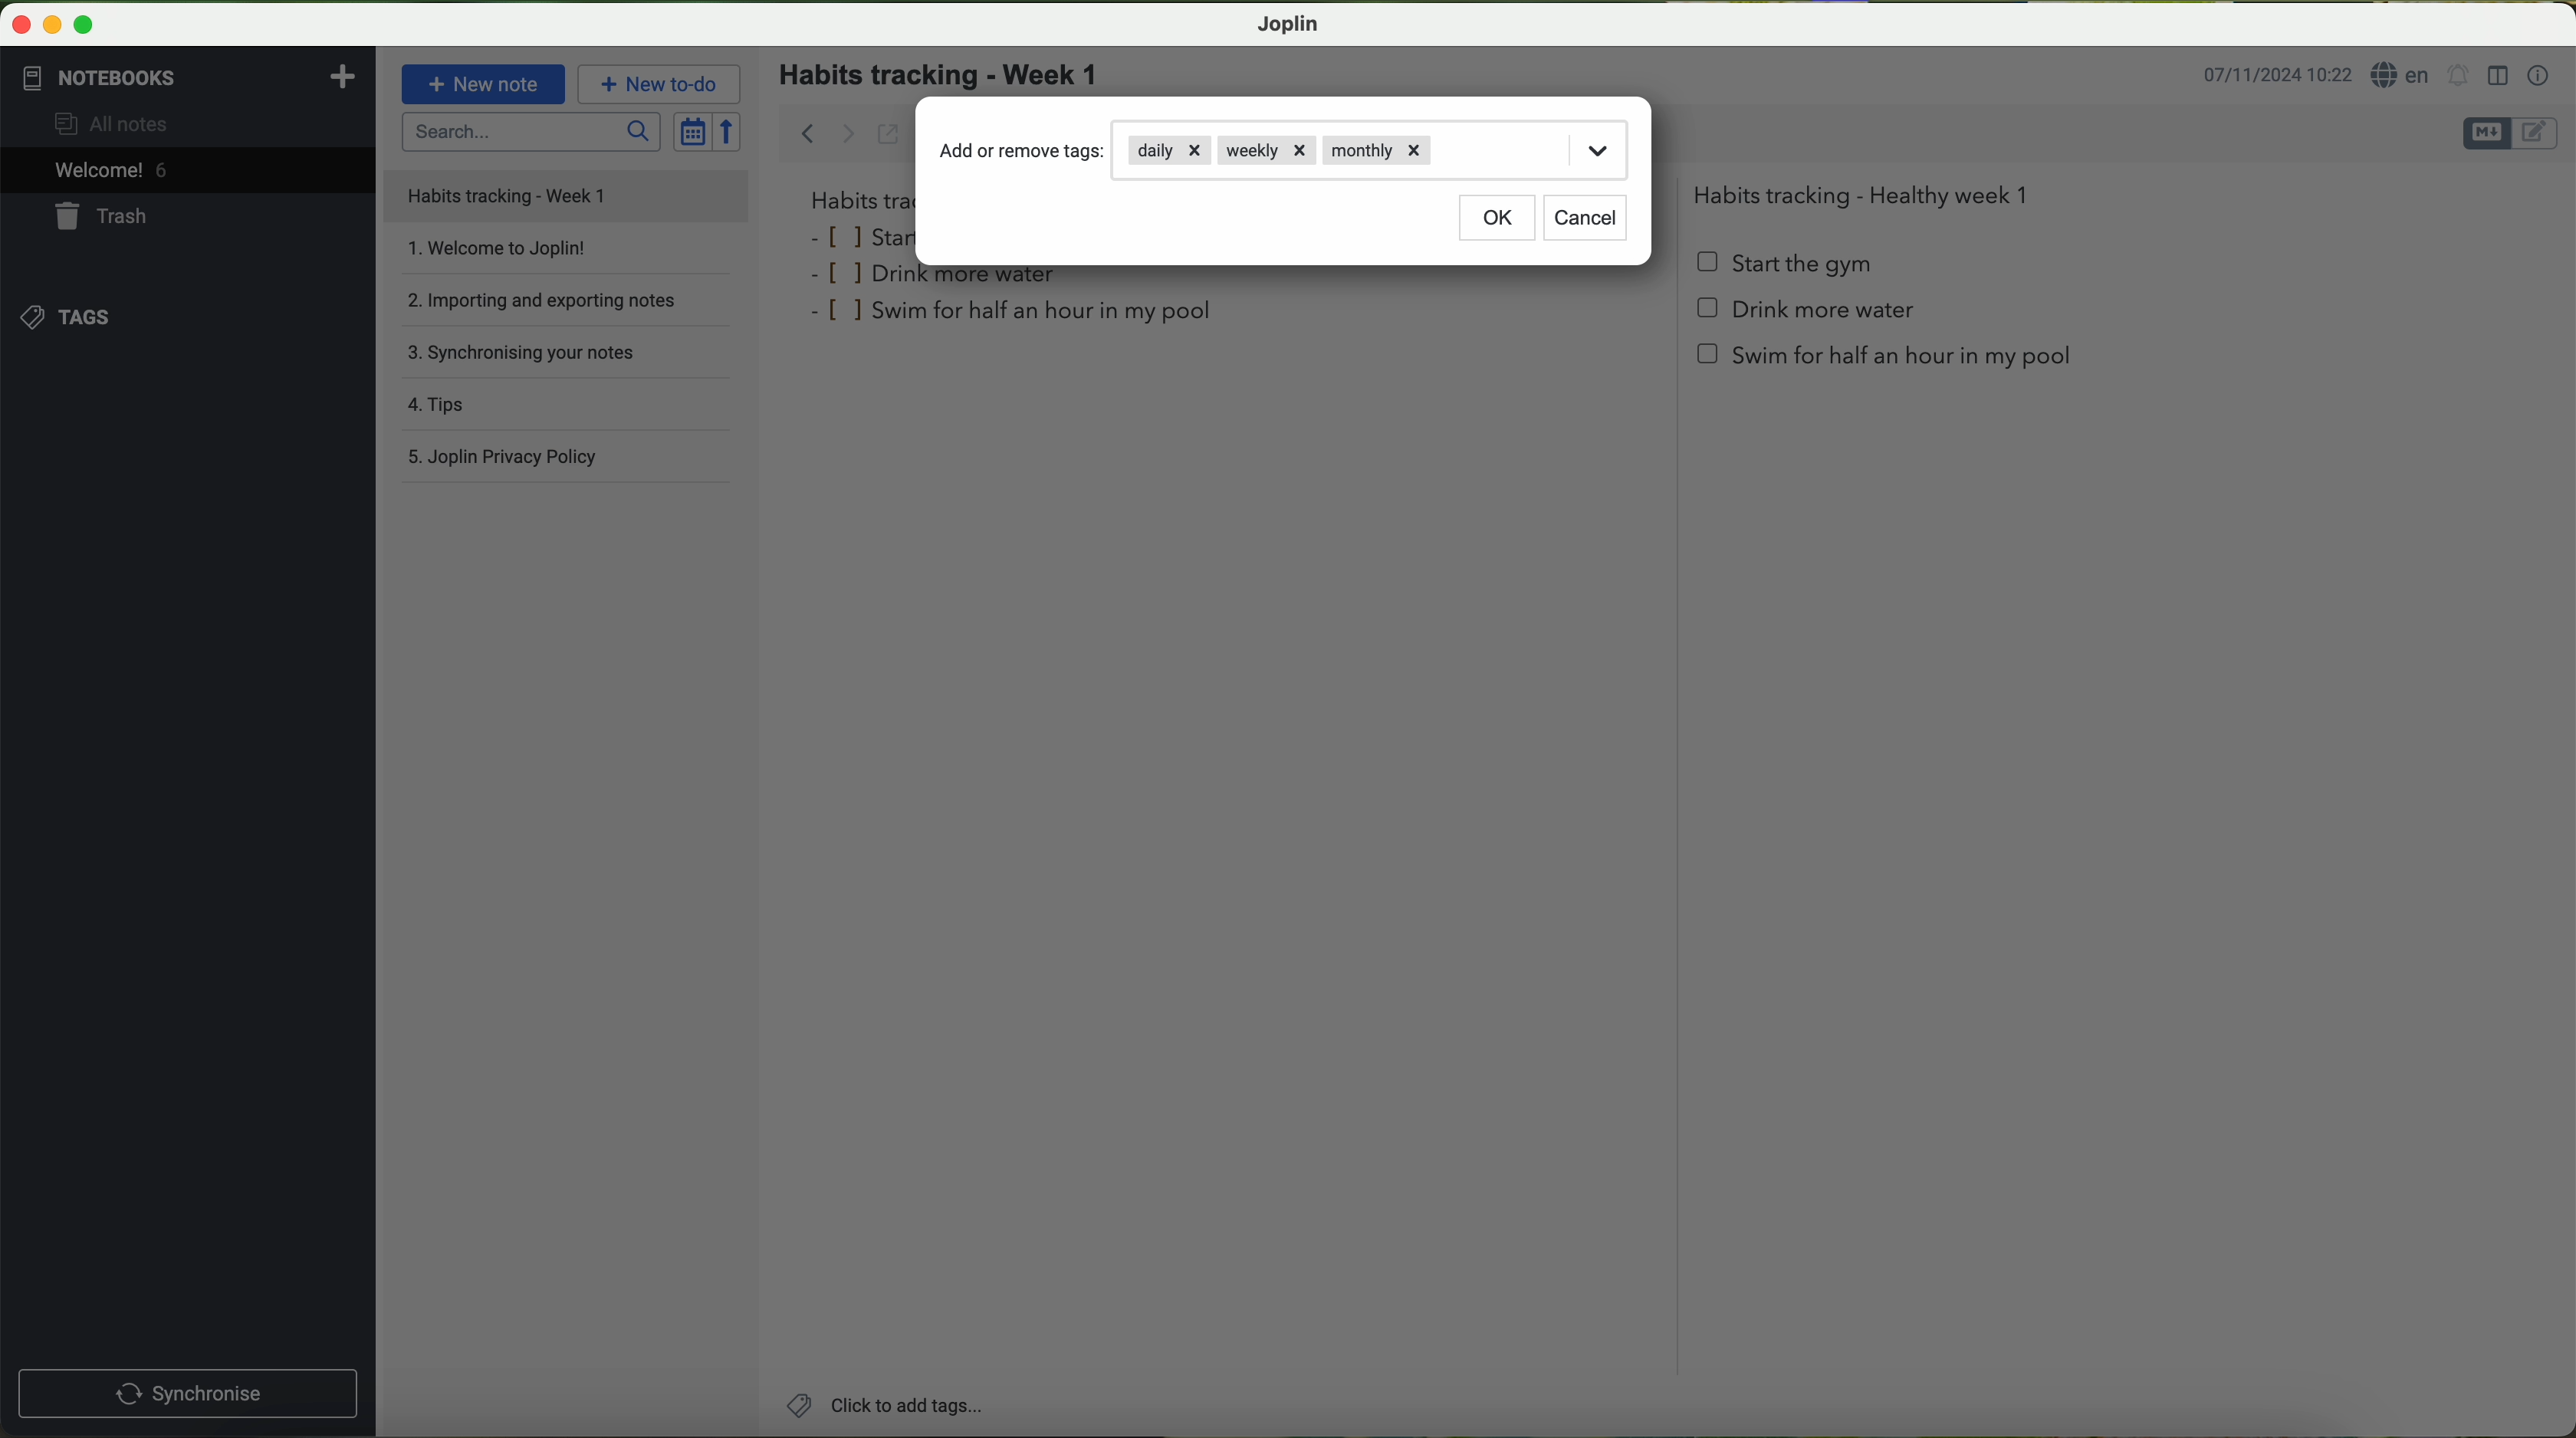  What do you see at coordinates (85, 24) in the screenshot?
I see `maximize` at bounding box center [85, 24].